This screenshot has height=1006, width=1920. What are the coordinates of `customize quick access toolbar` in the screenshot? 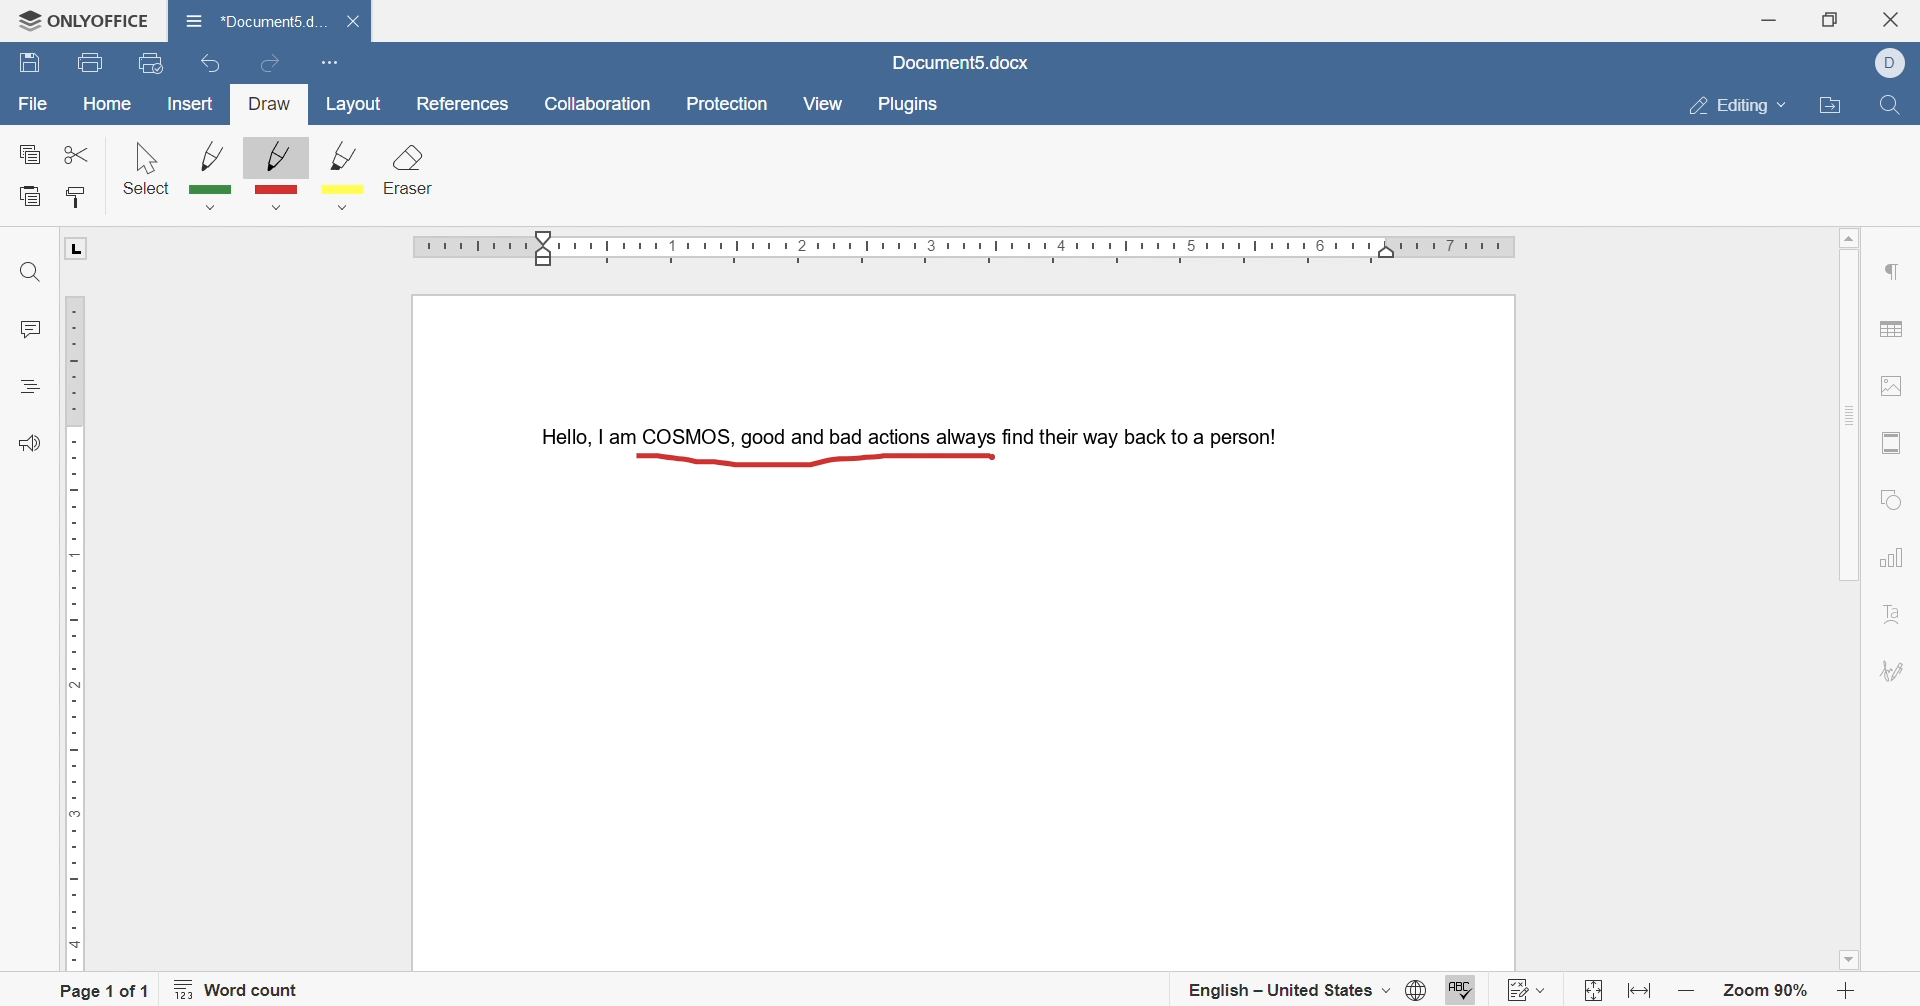 It's located at (328, 60).